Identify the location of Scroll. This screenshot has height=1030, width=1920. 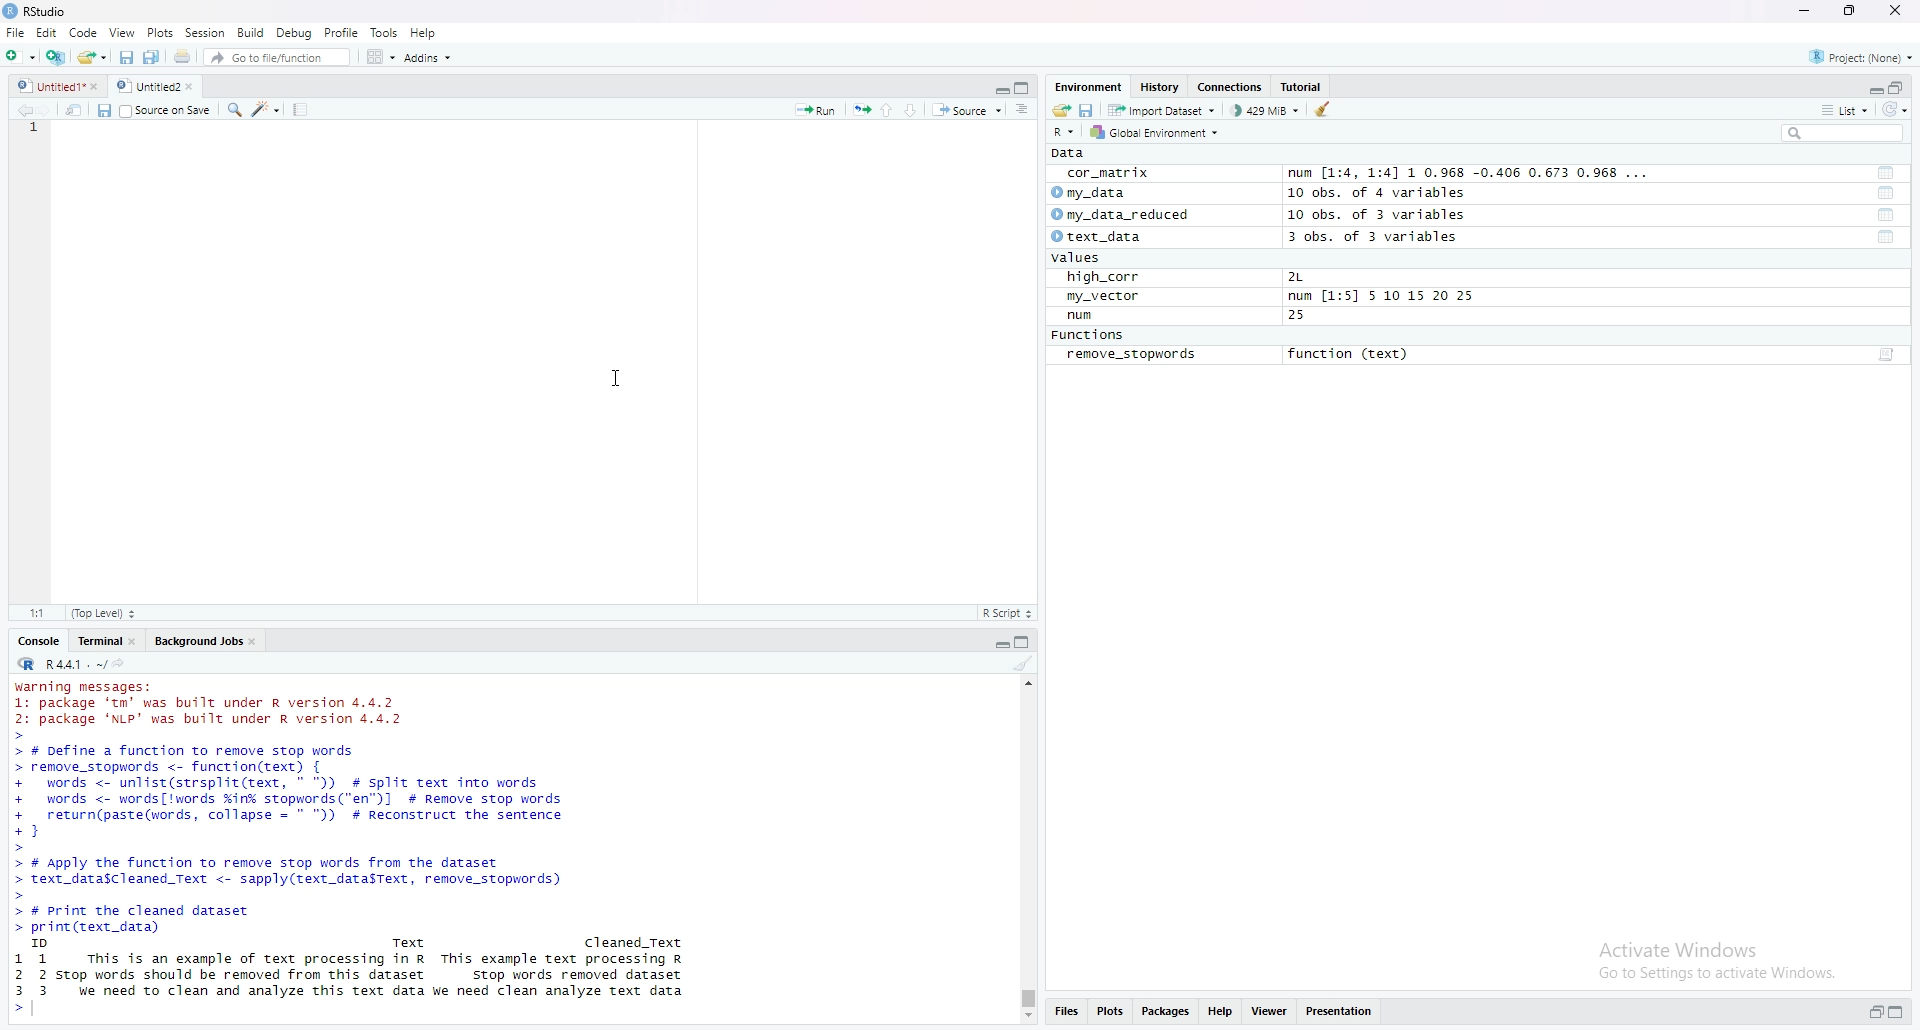
(1027, 850).